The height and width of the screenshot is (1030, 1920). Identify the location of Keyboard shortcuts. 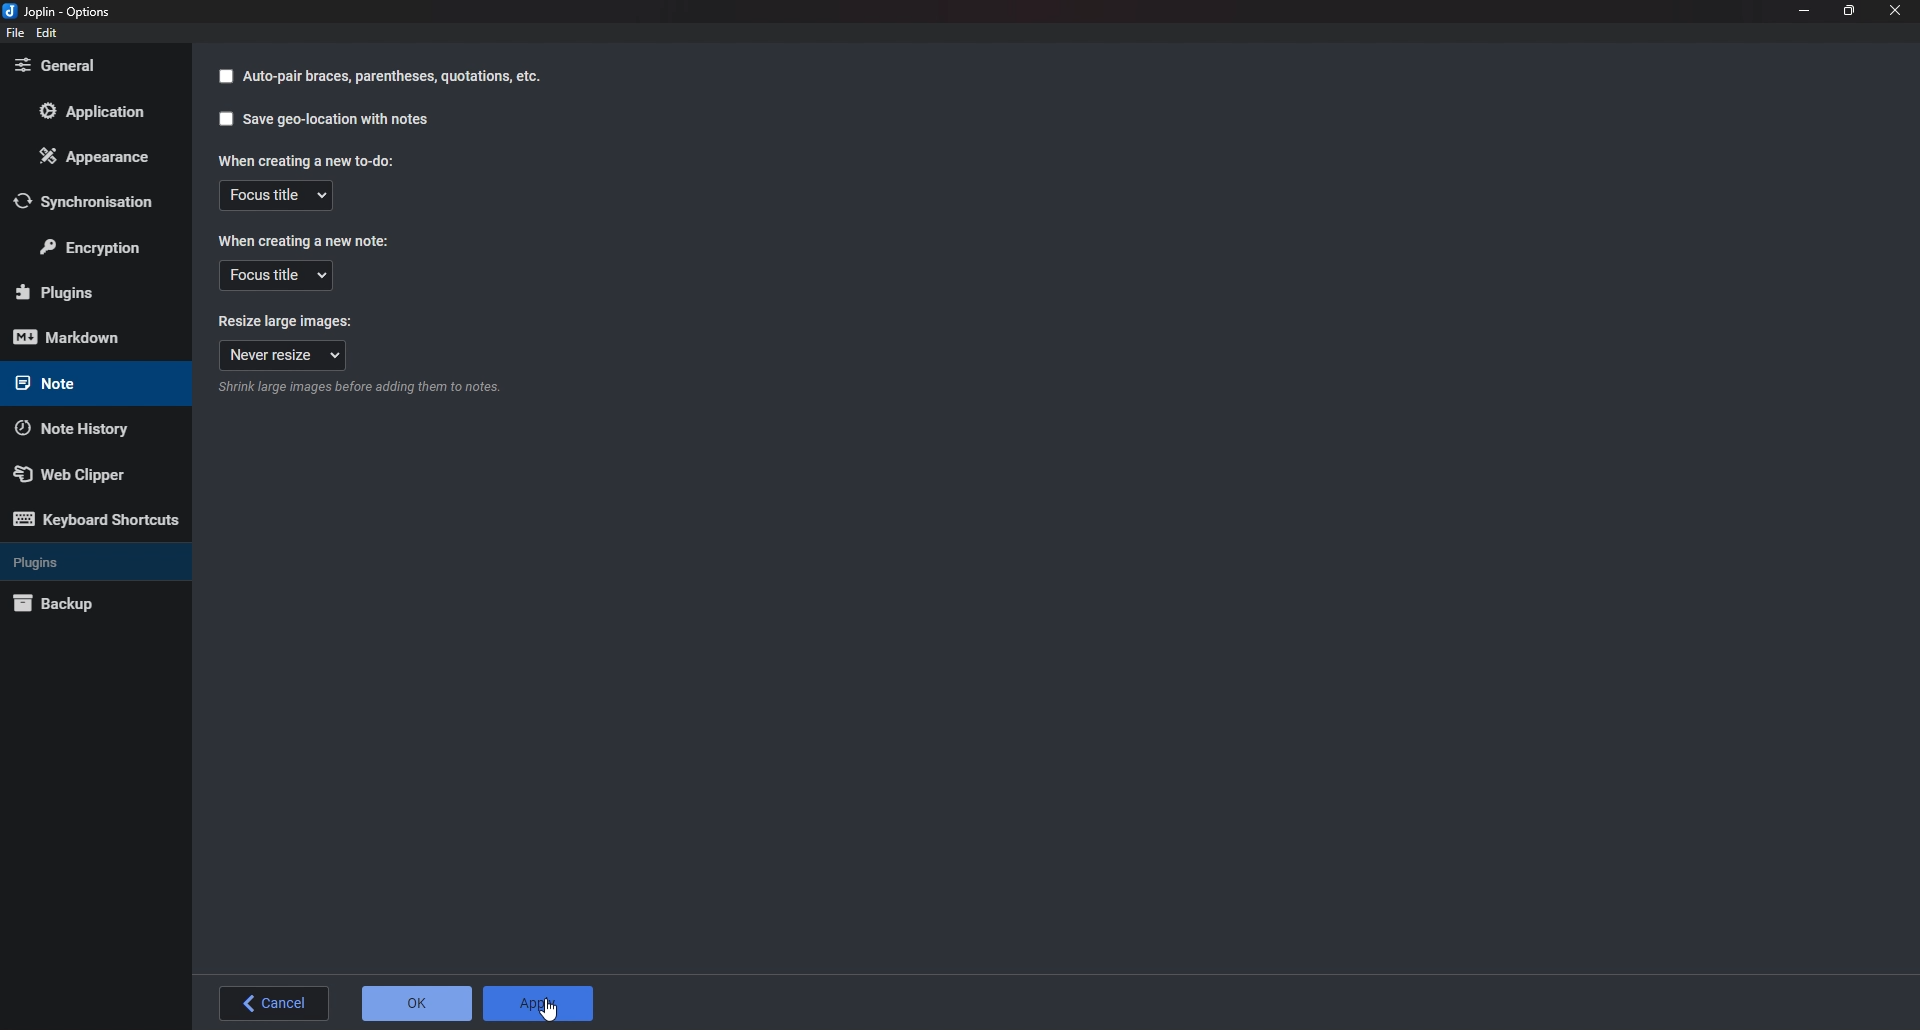
(96, 520).